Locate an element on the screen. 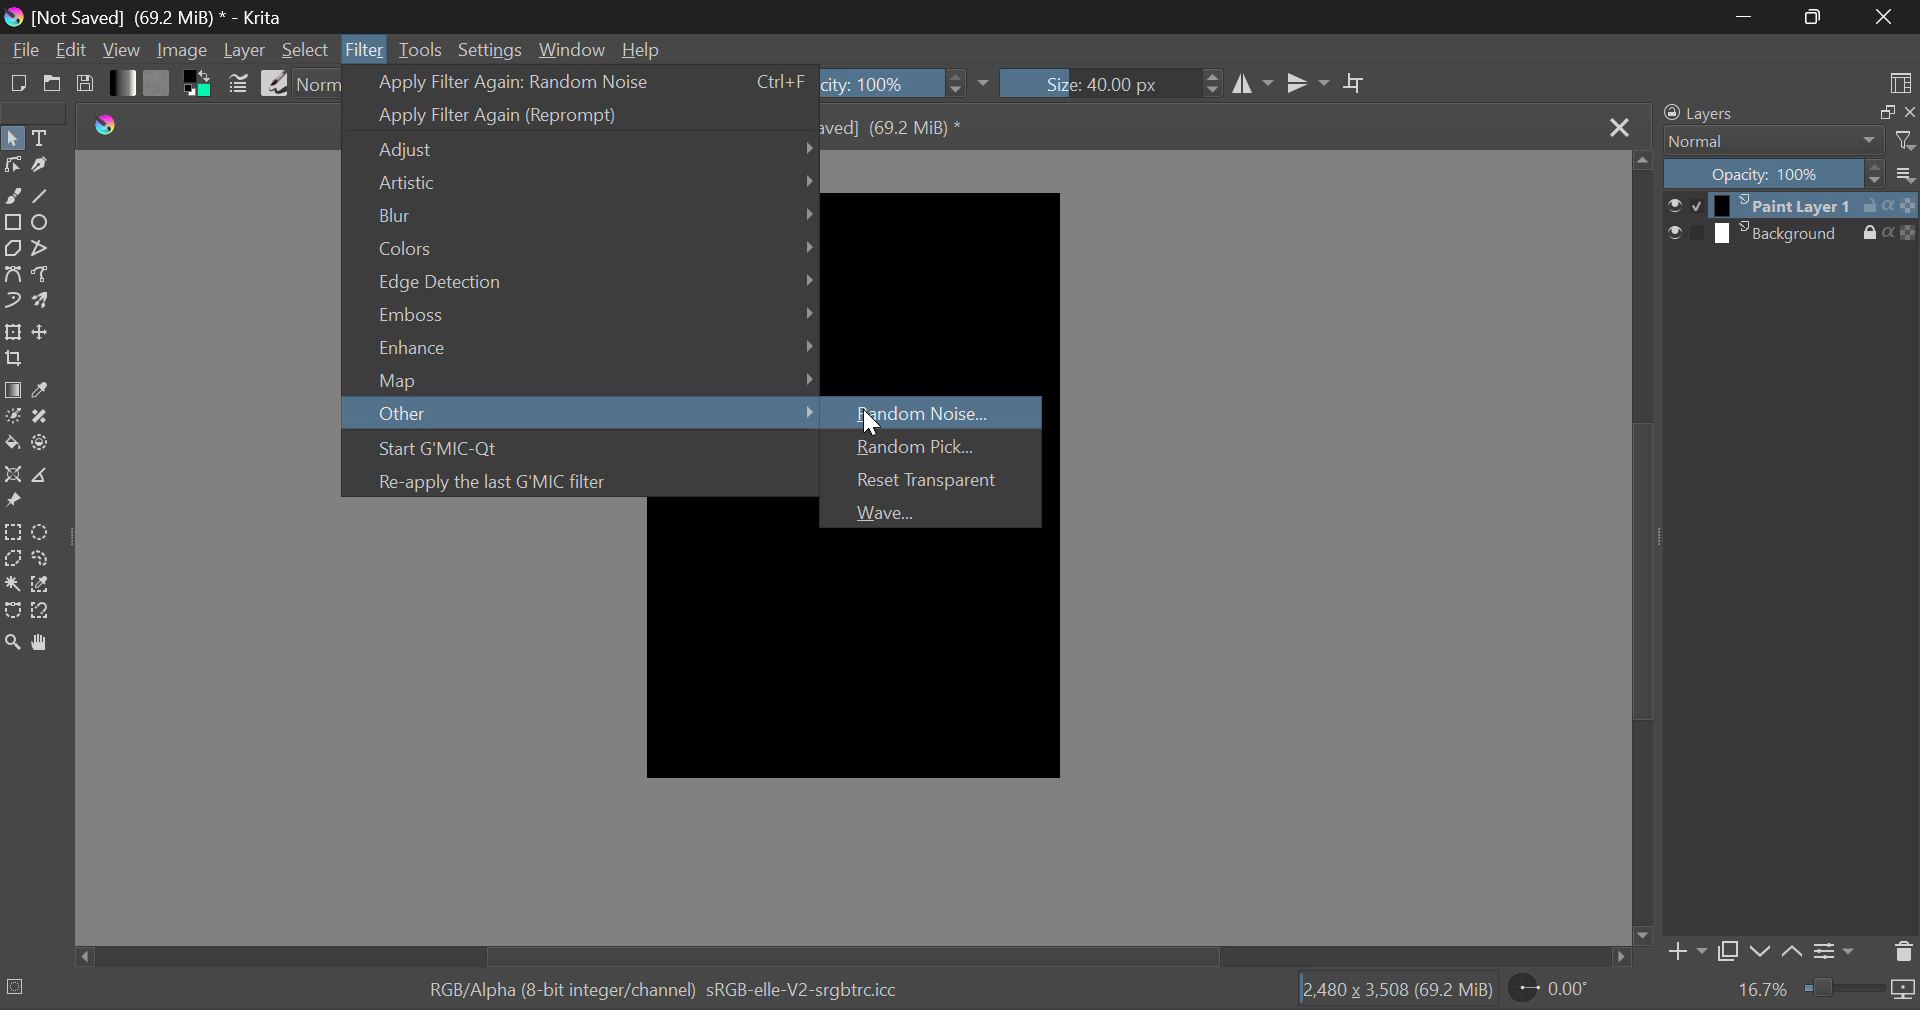 This screenshot has width=1920, height=1010. View is located at coordinates (122, 51).